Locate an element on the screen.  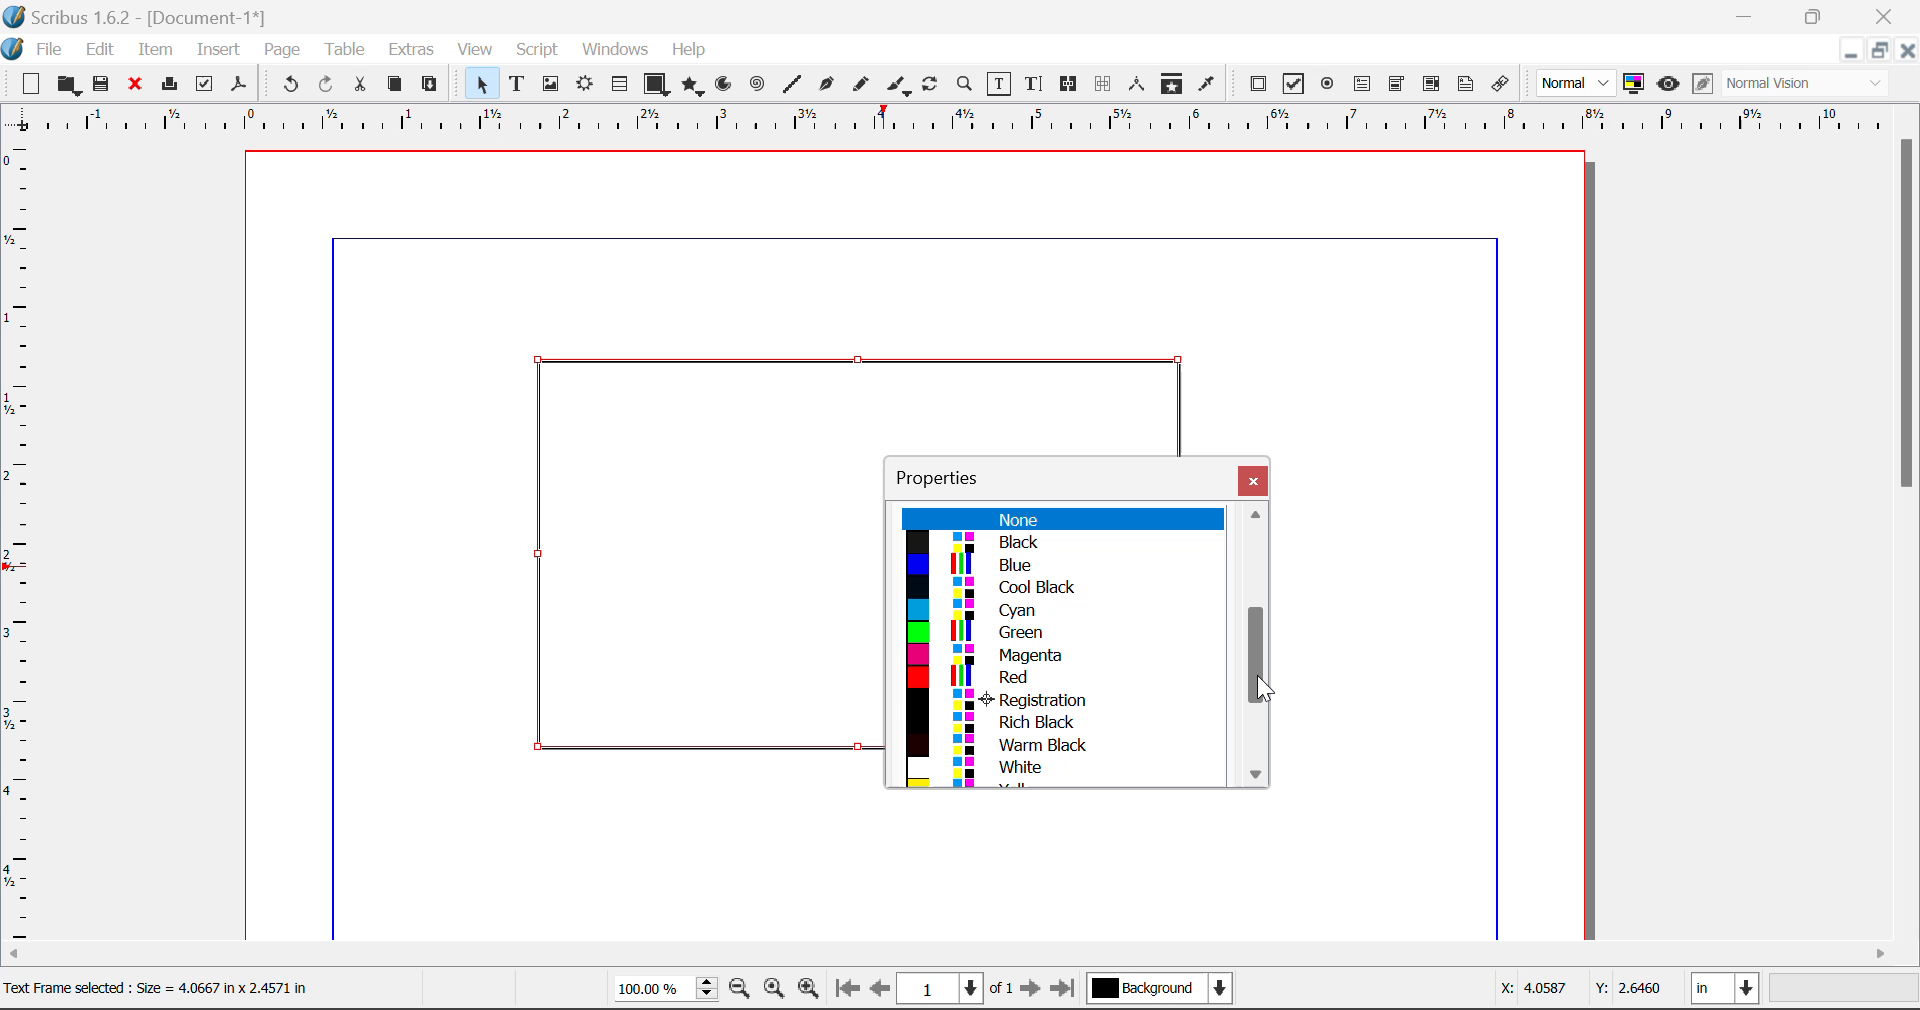
Edit Text With Story Editor is located at coordinates (1033, 85).